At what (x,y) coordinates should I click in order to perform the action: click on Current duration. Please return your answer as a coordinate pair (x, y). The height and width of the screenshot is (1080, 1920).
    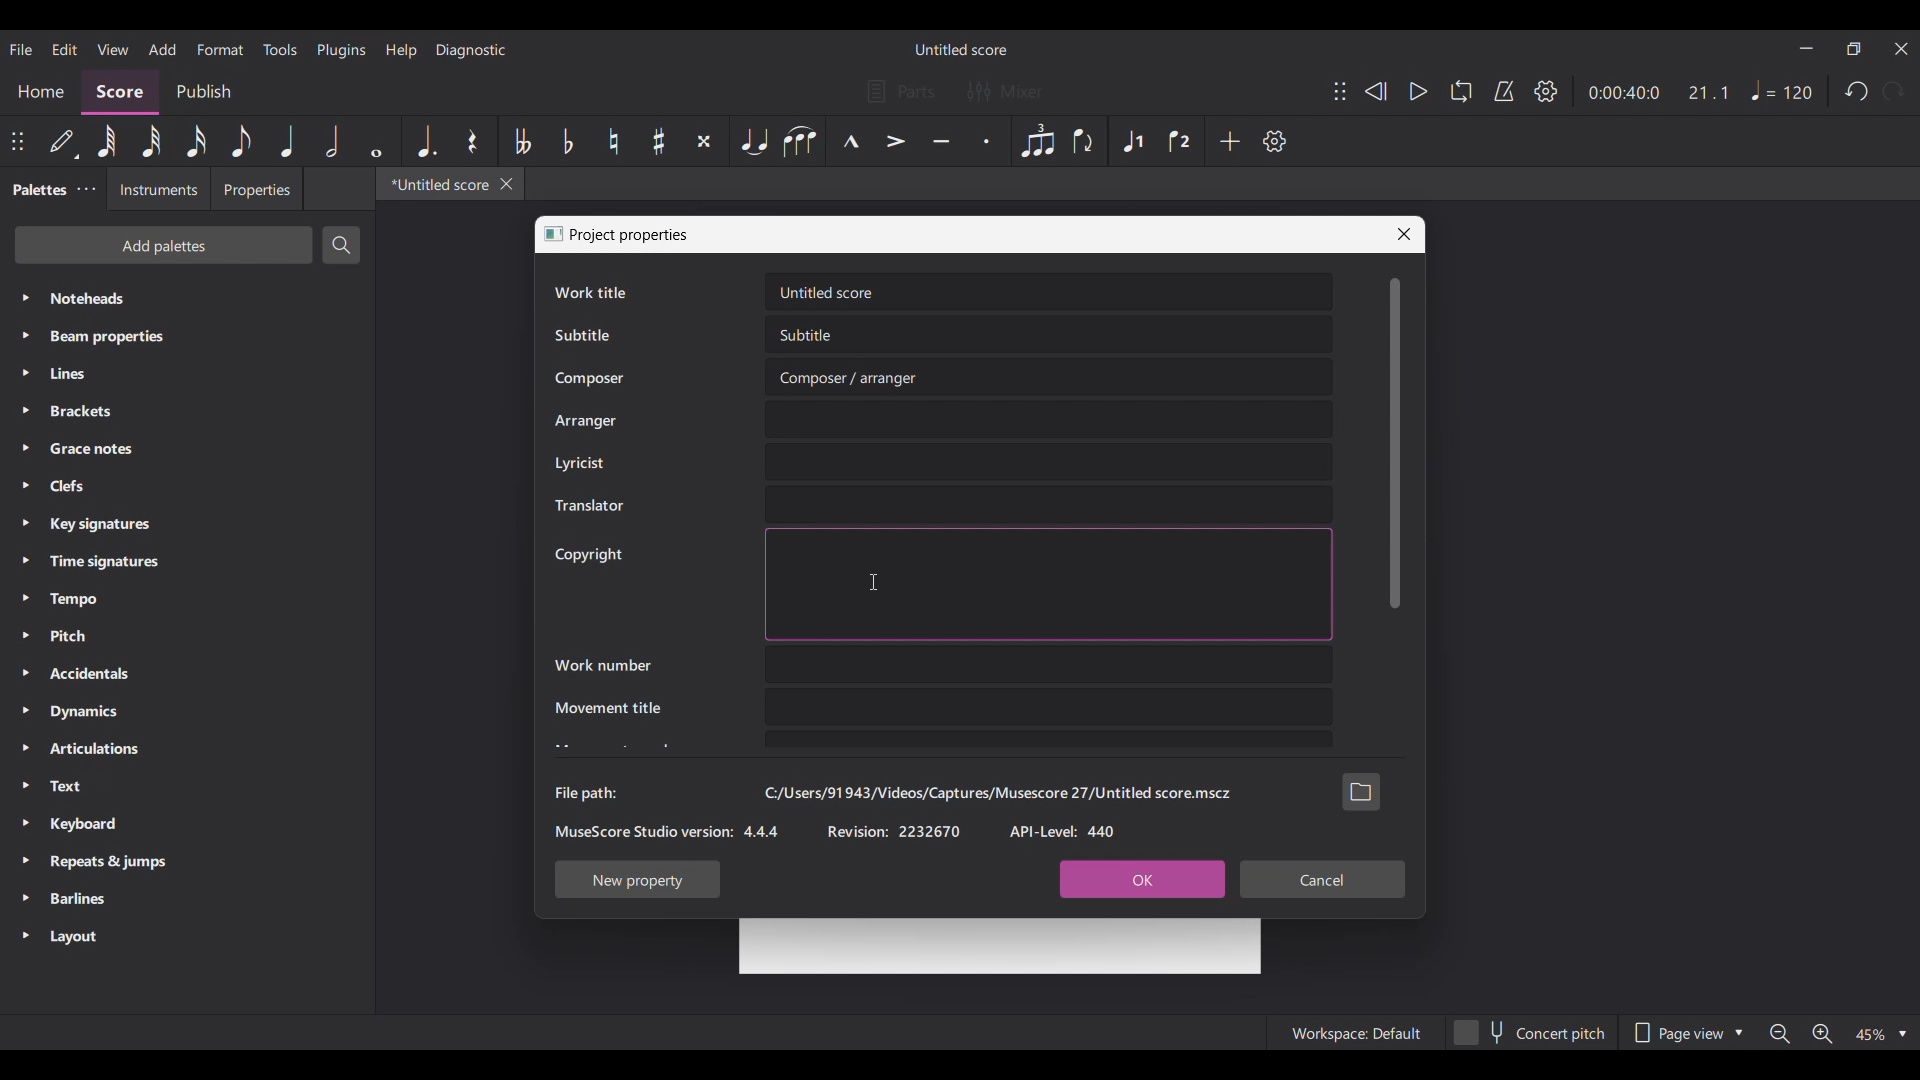
    Looking at the image, I should click on (1625, 92).